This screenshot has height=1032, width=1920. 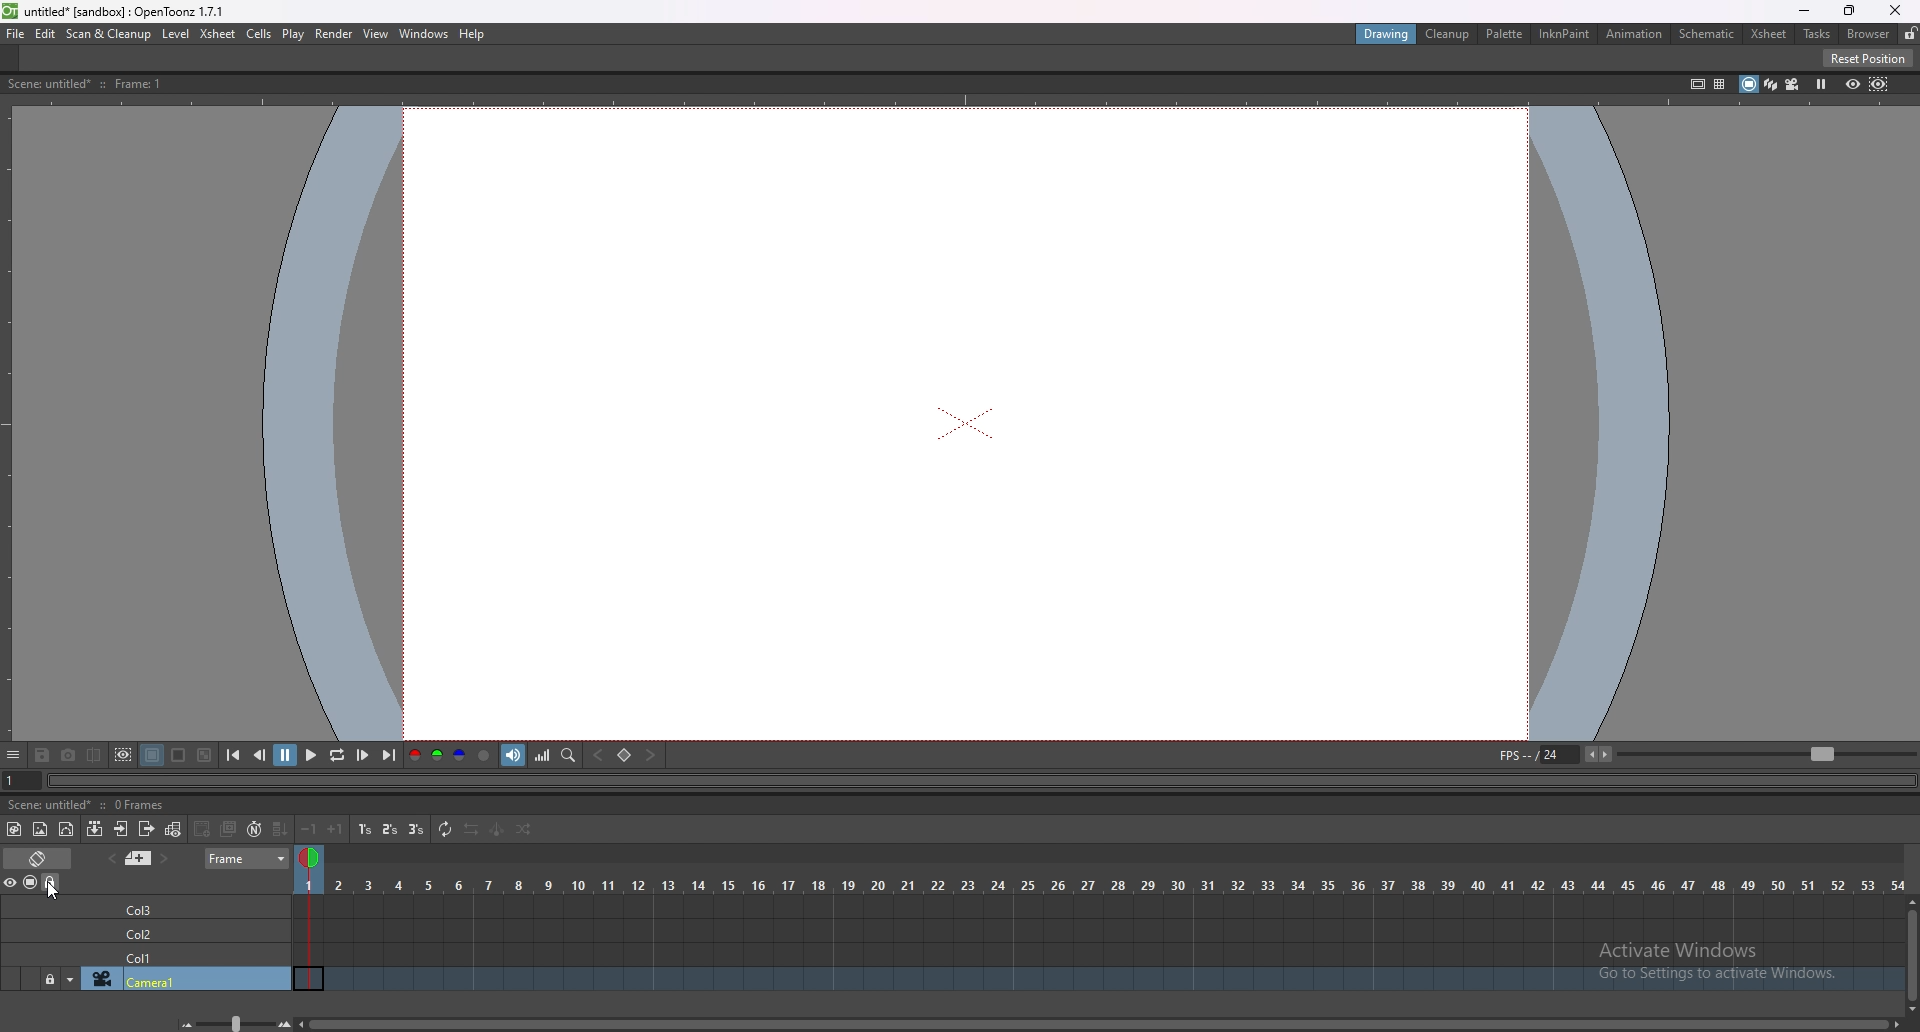 What do you see at coordinates (95, 829) in the screenshot?
I see `collapse` at bounding box center [95, 829].